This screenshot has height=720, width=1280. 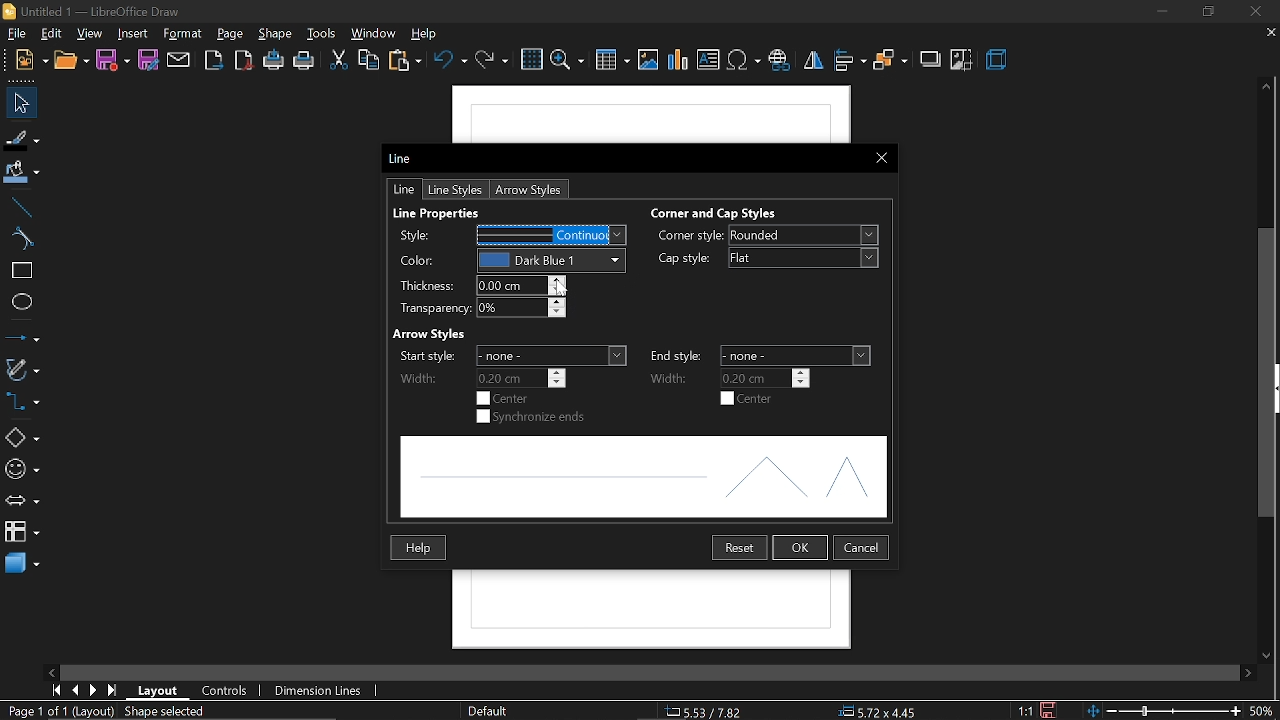 What do you see at coordinates (555, 235) in the screenshot?
I see `style` at bounding box center [555, 235].